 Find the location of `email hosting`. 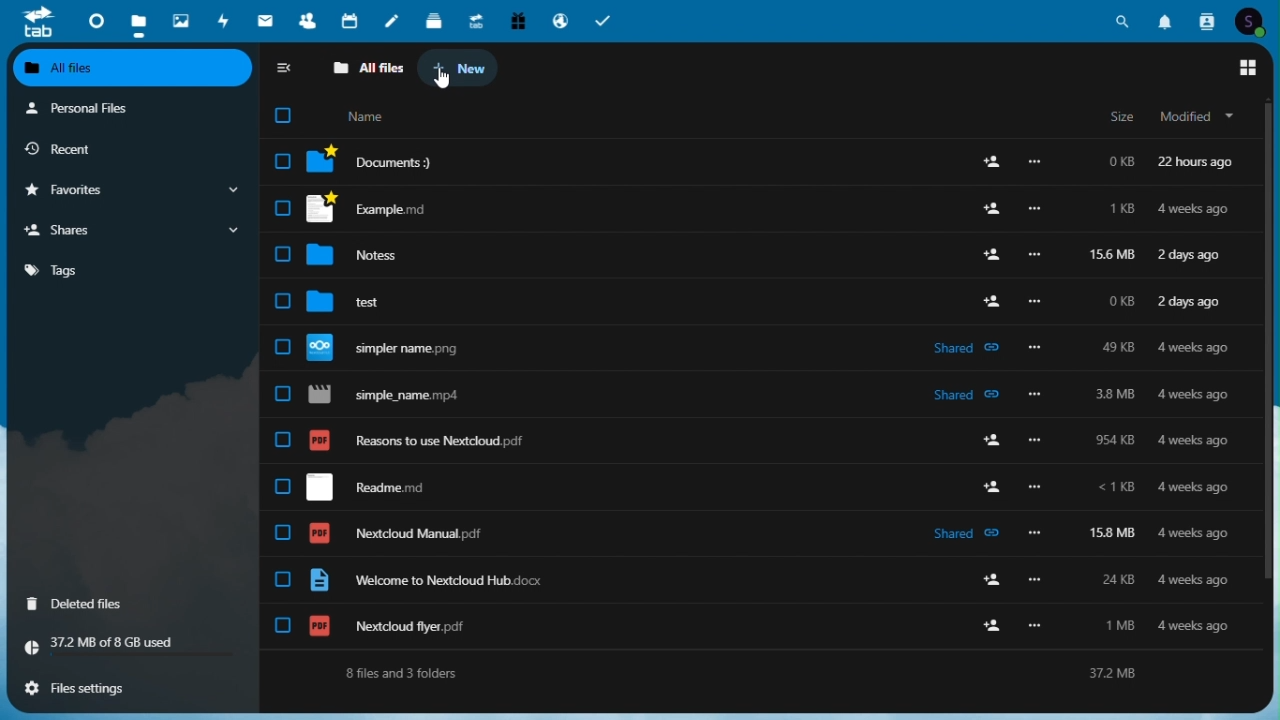

email hosting is located at coordinates (561, 20).